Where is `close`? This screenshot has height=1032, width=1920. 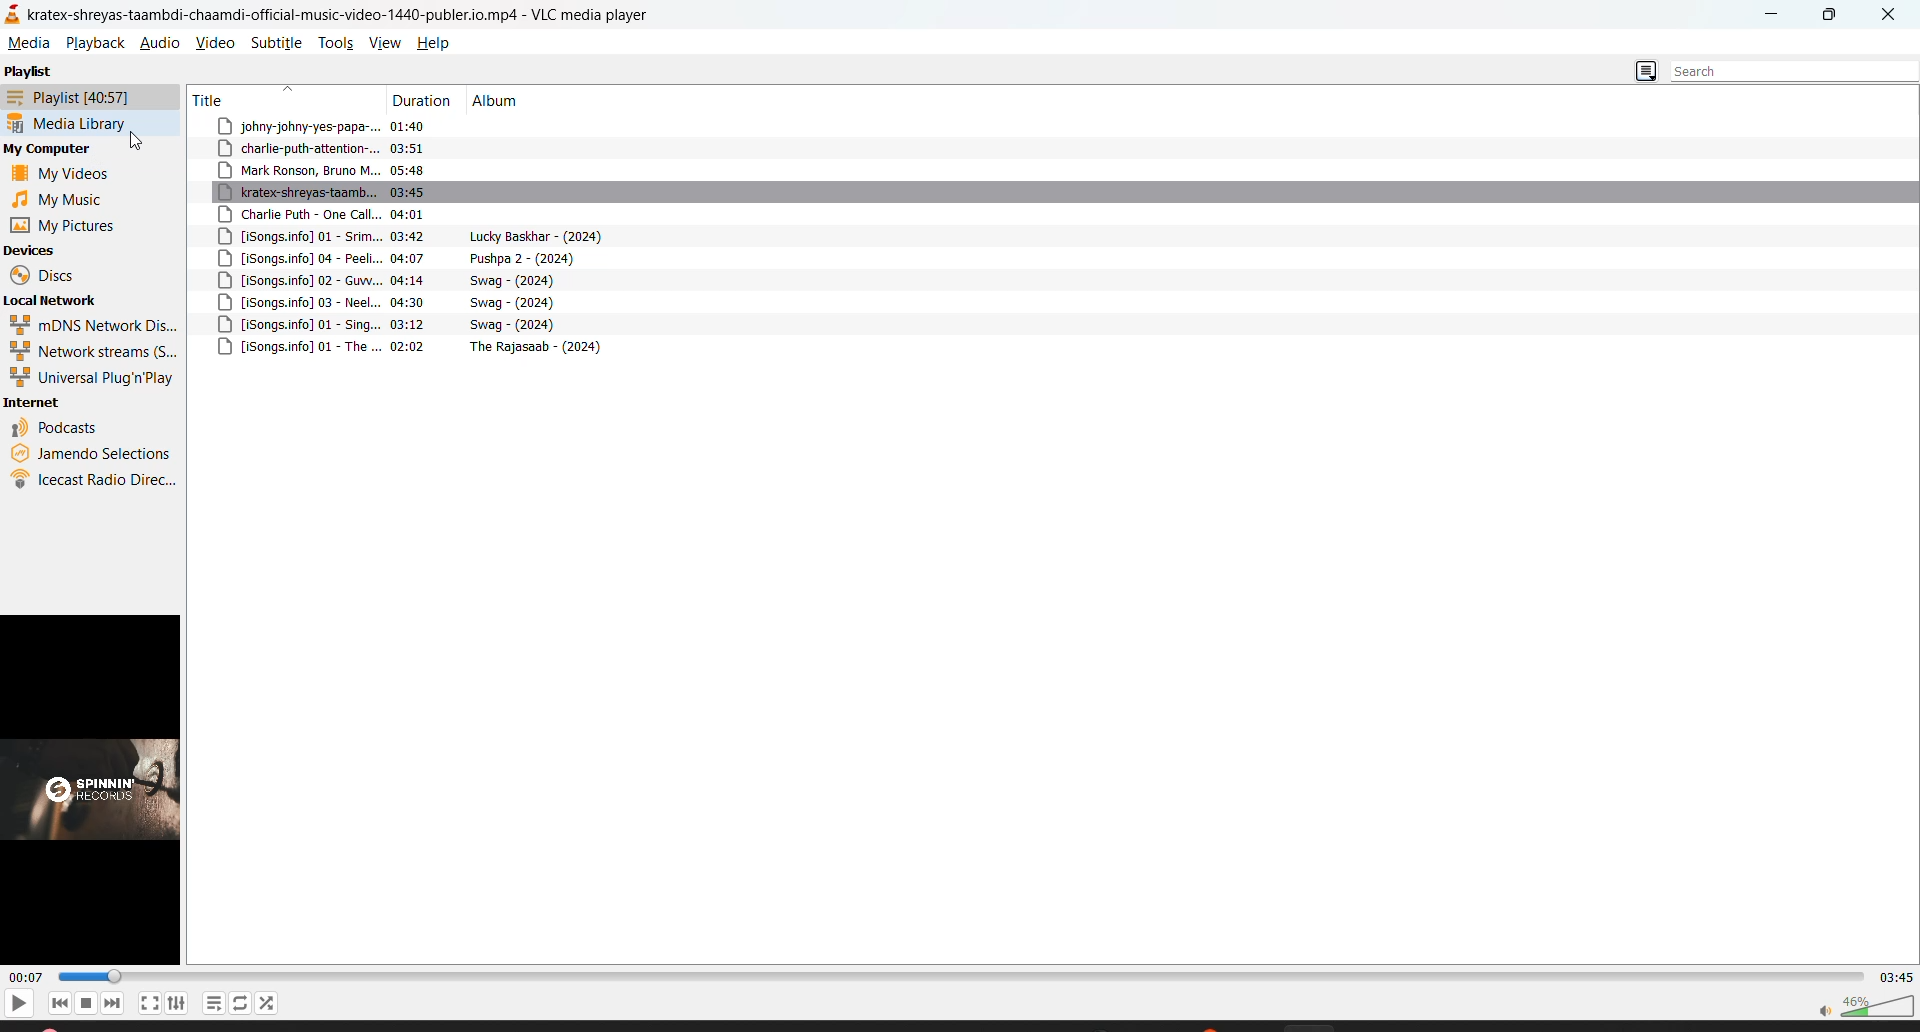 close is located at coordinates (1885, 16).